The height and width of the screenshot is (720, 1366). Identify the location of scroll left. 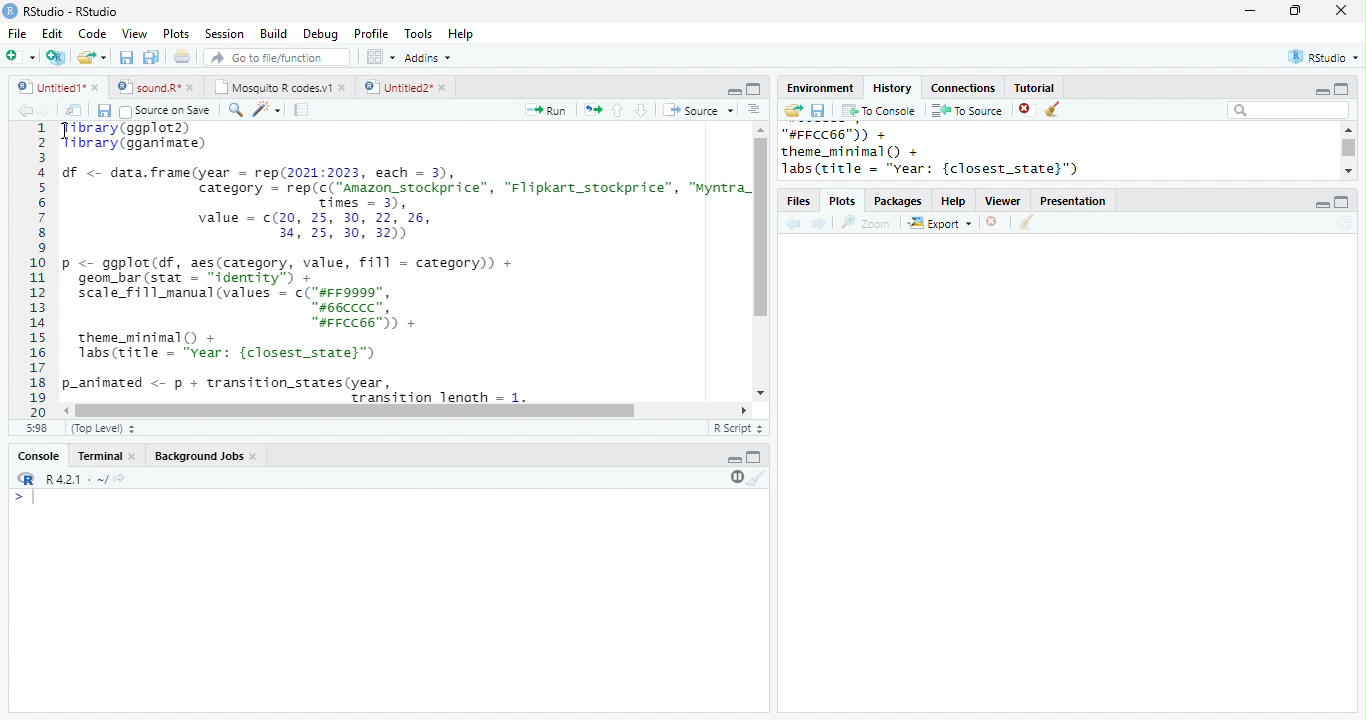
(744, 410).